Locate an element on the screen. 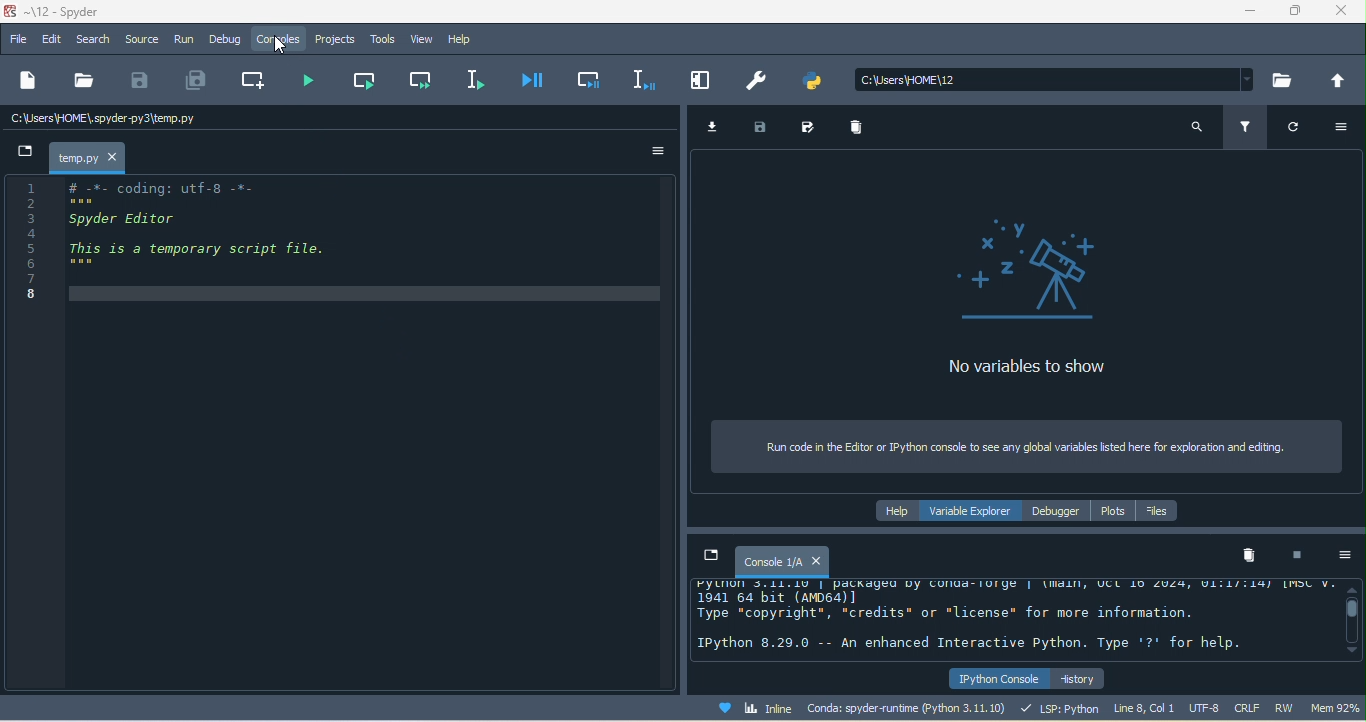 Image resolution: width=1366 pixels, height=722 pixels. interrupt kenel is located at coordinates (1301, 557).